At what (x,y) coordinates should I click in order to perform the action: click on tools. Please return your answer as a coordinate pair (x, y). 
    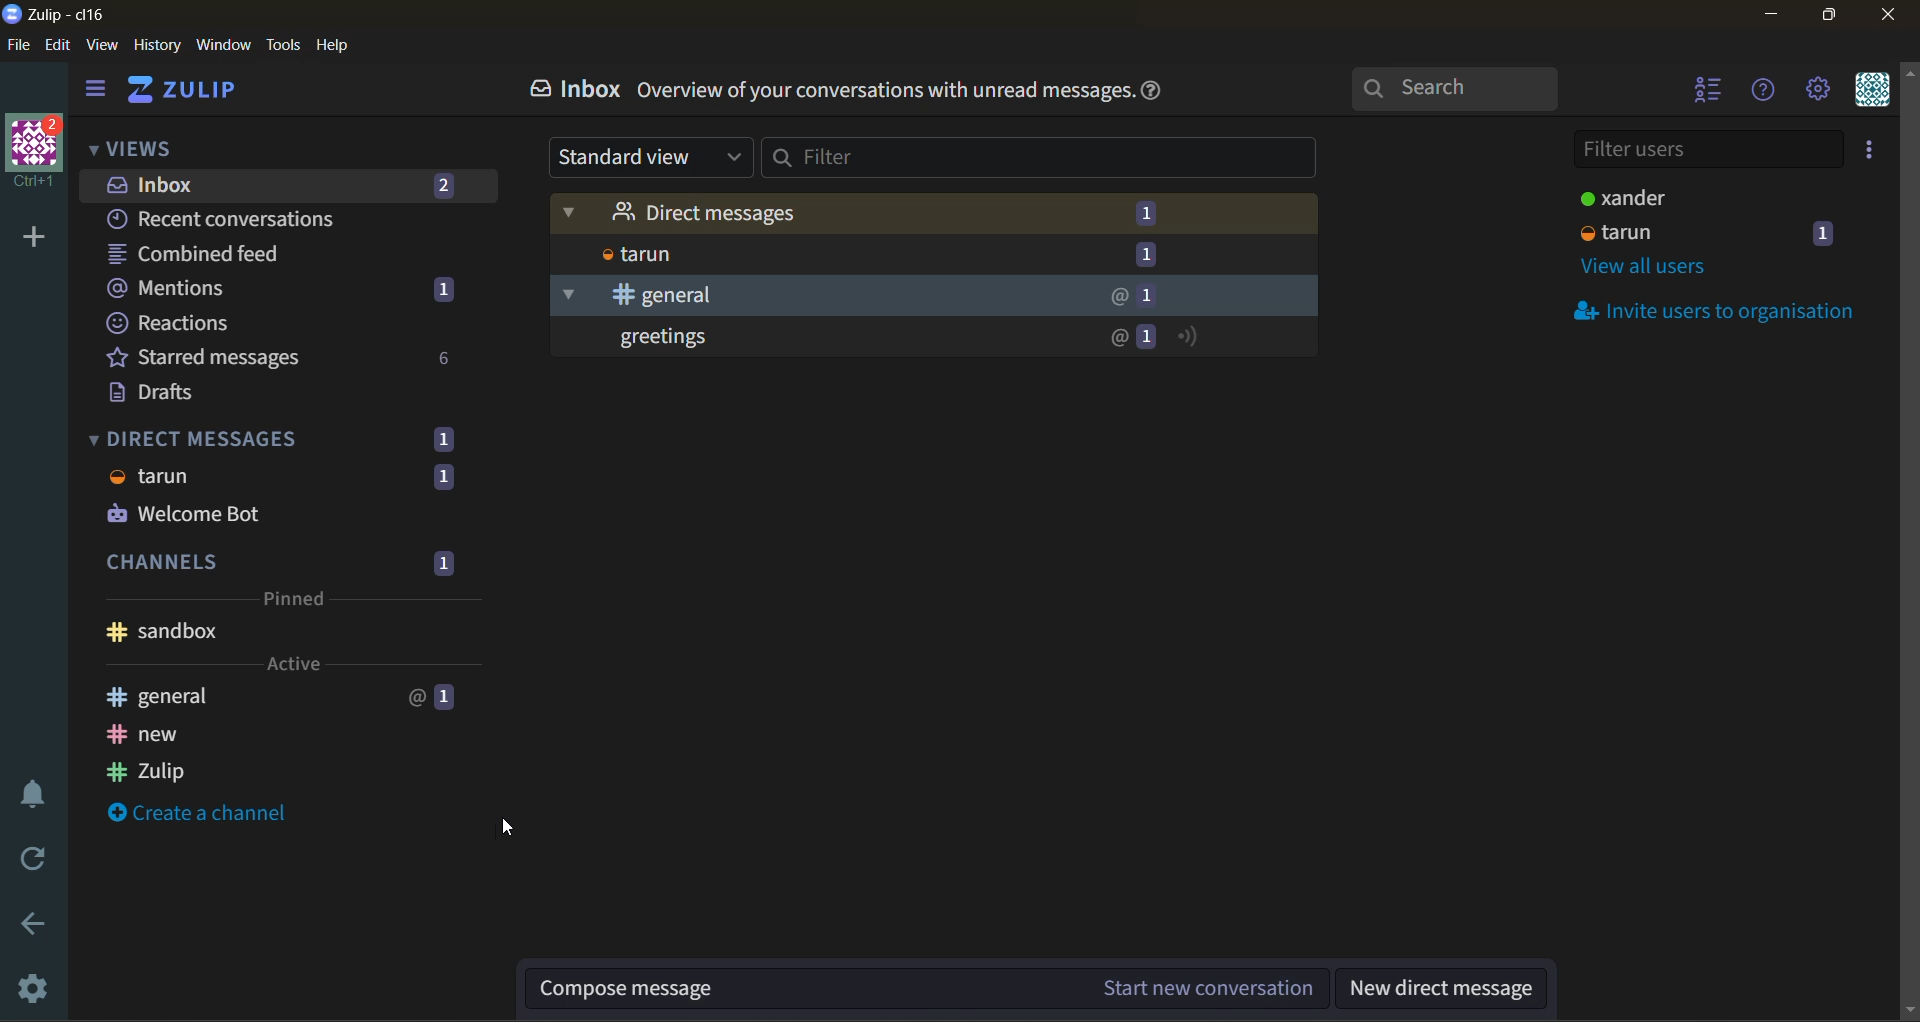
    Looking at the image, I should click on (283, 42).